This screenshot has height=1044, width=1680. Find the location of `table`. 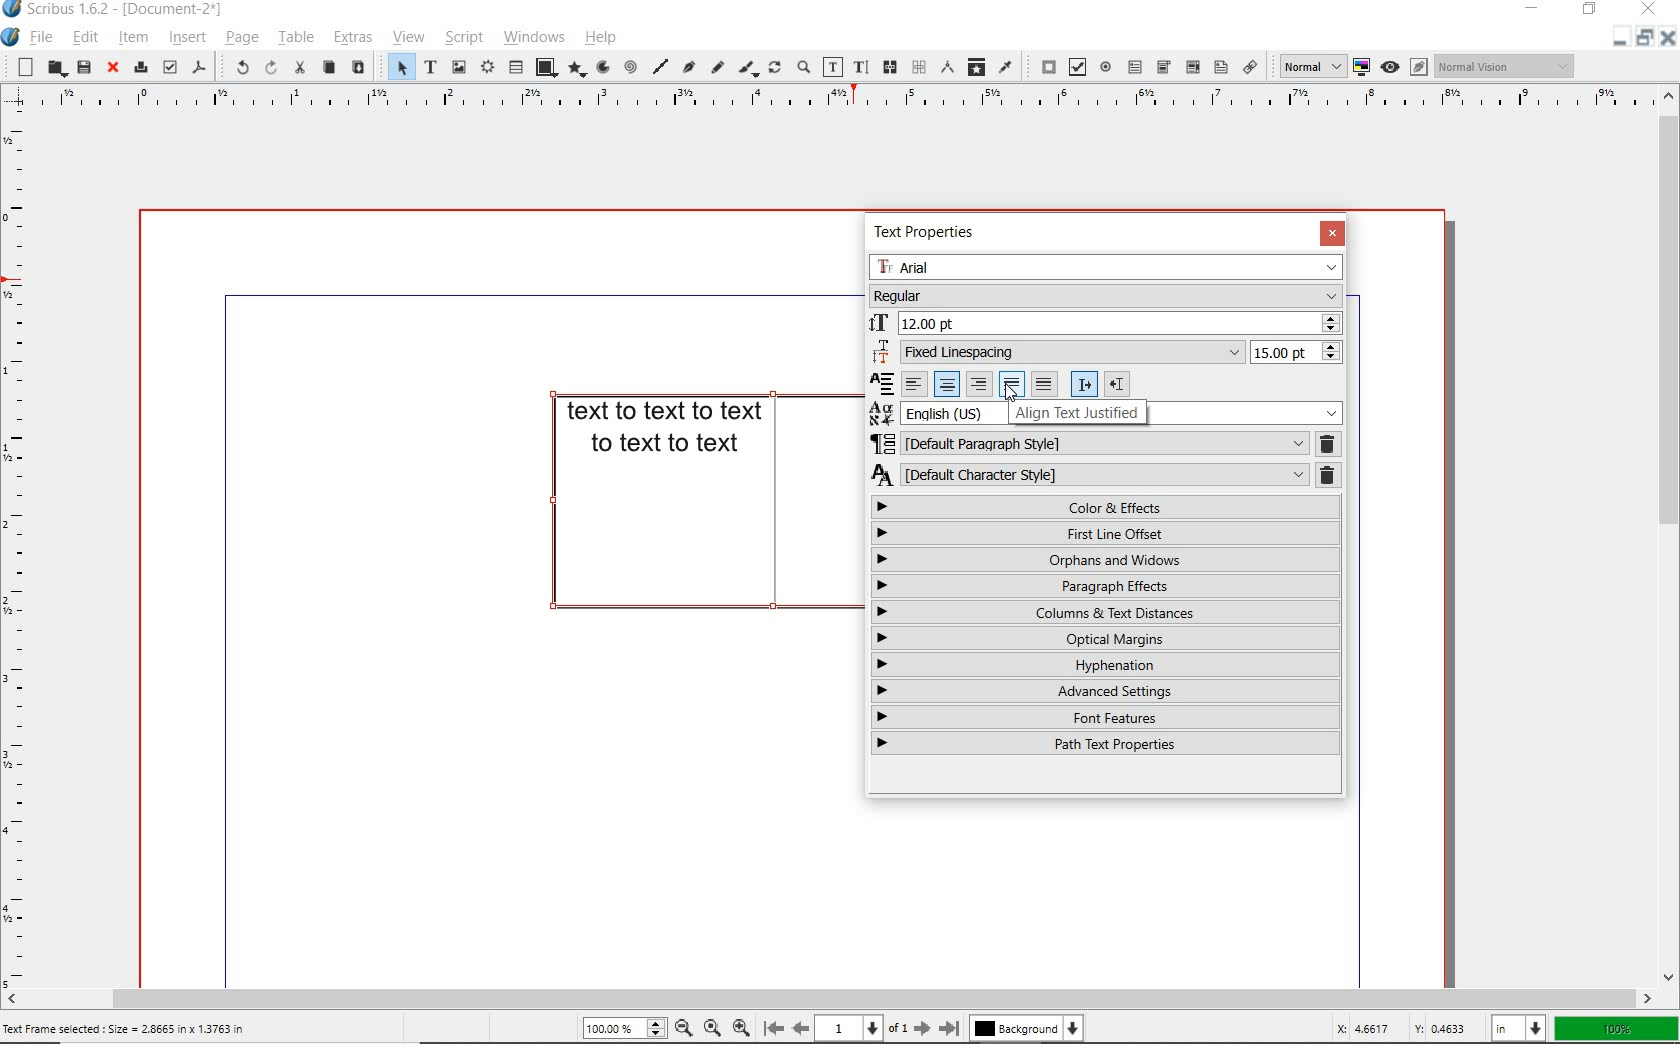

table is located at coordinates (293, 38).